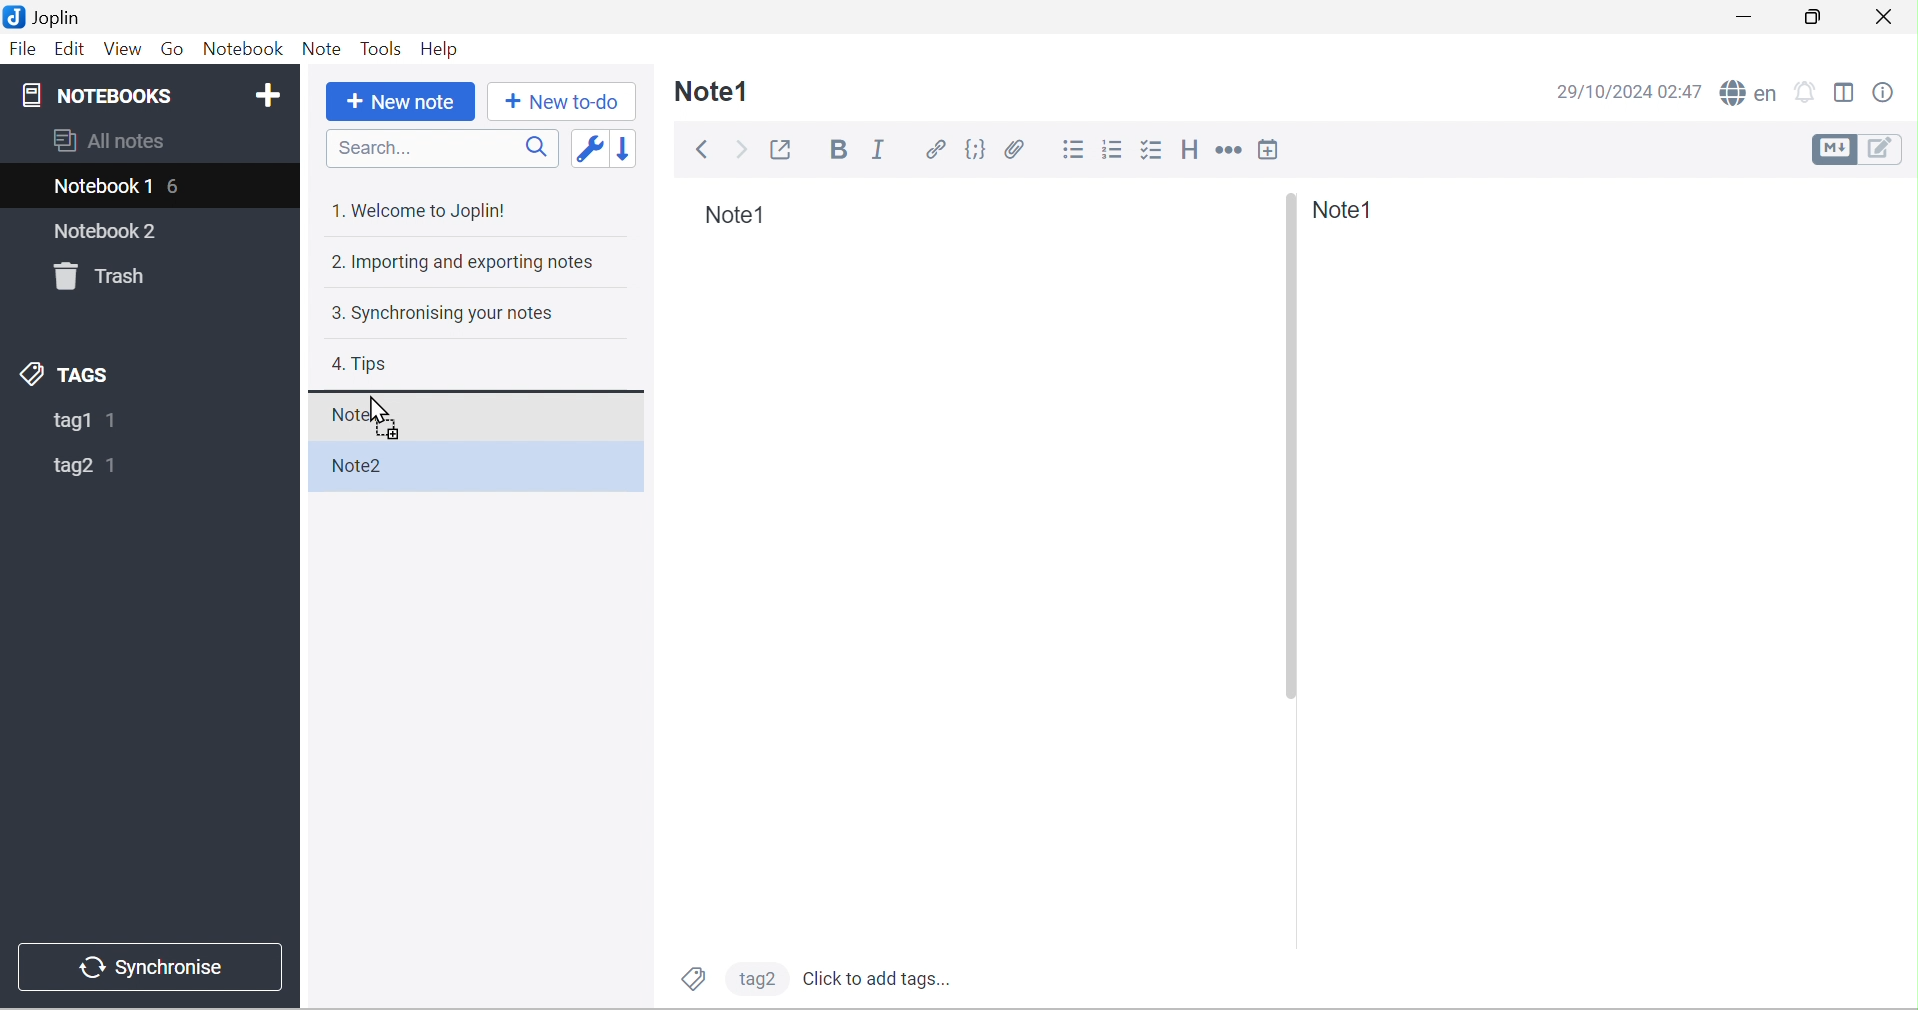 This screenshot has height=1010, width=1918. Describe the element at coordinates (1748, 95) in the screenshot. I see `Spell checker` at that location.